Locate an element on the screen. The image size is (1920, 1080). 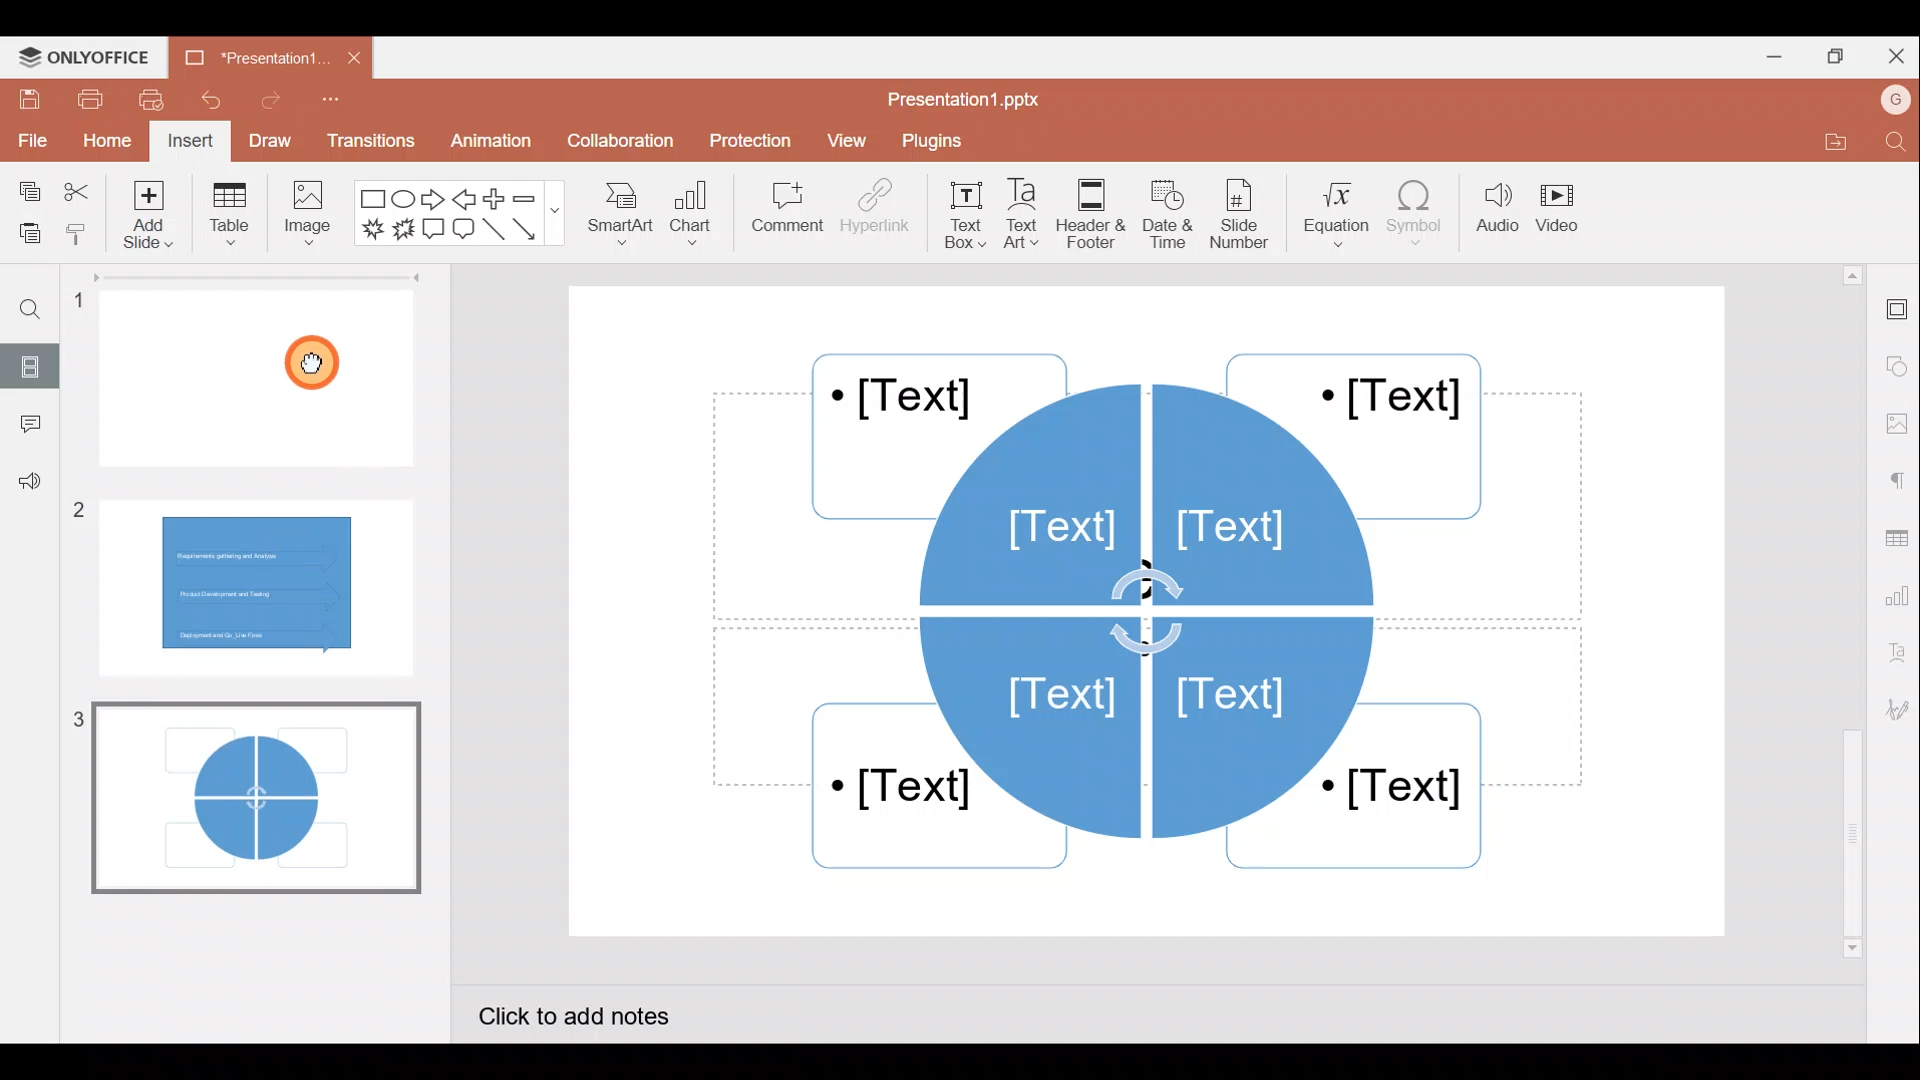
Slides is located at coordinates (35, 362).